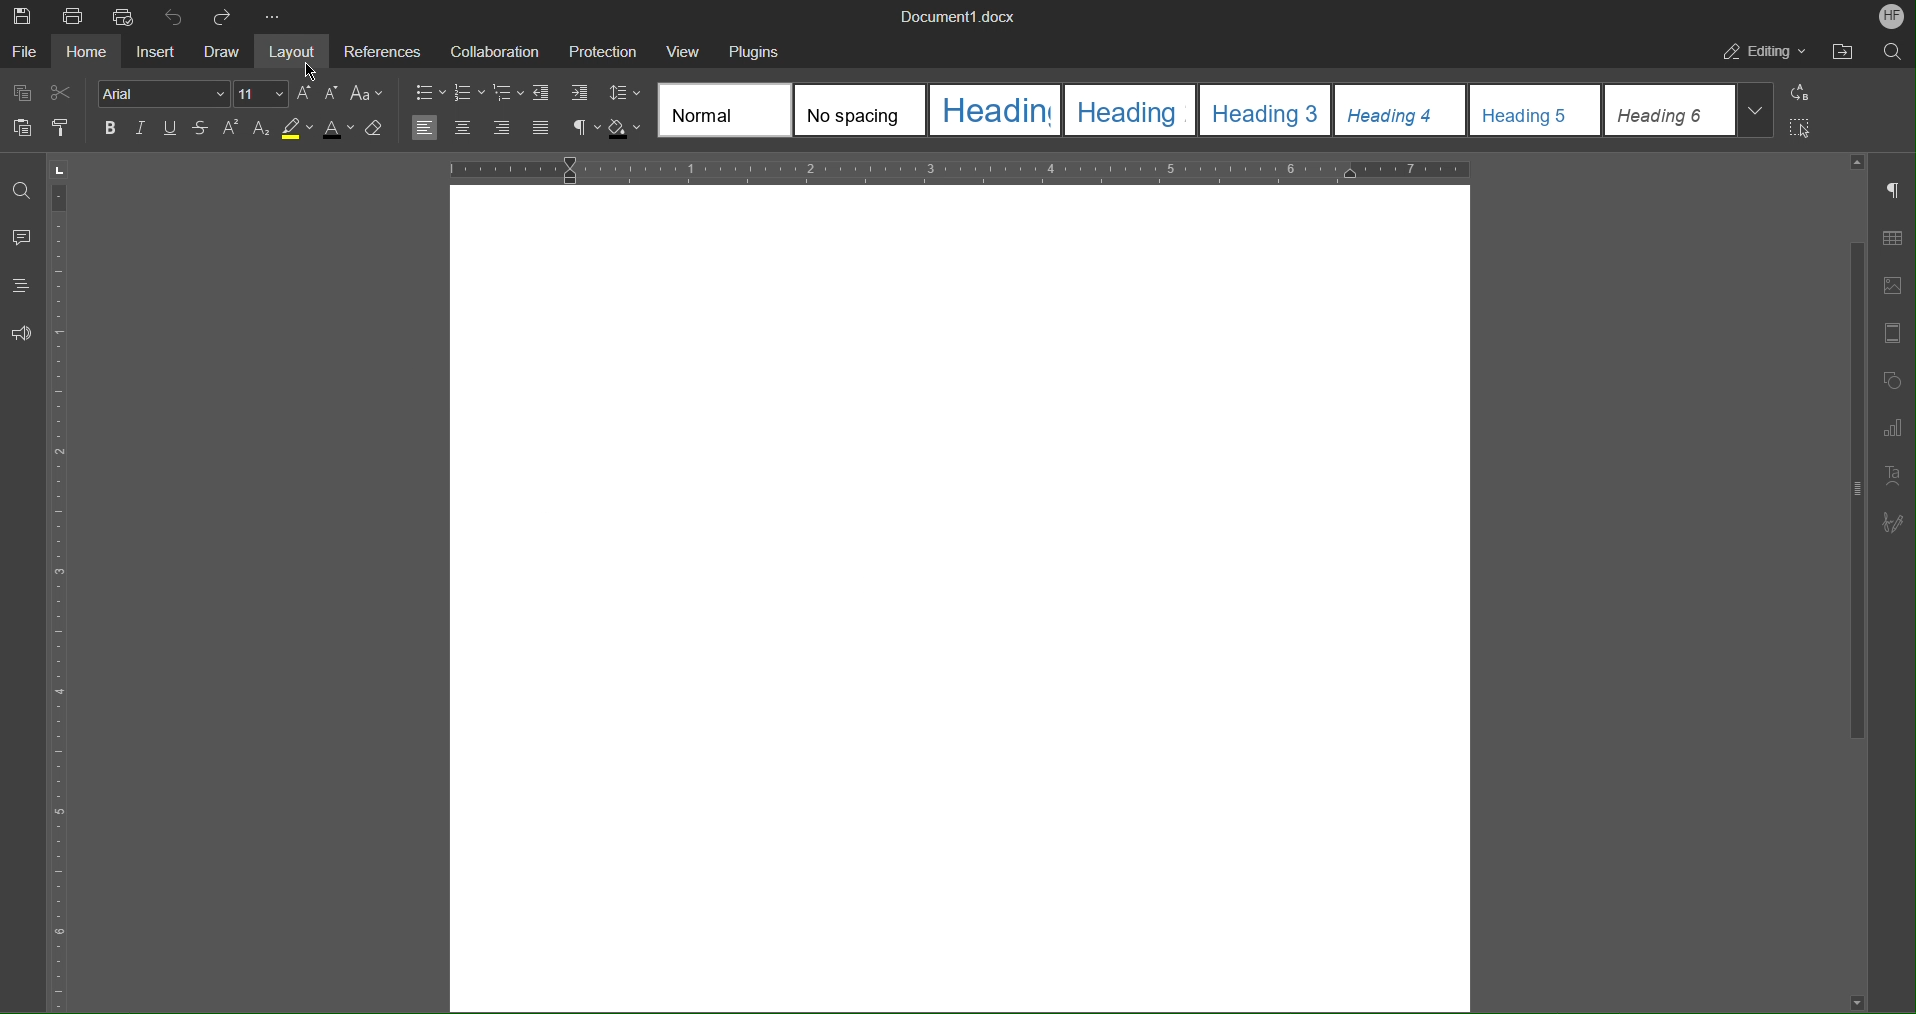 This screenshot has width=1916, height=1014. What do you see at coordinates (686, 51) in the screenshot?
I see `View` at bounding box center [686, 51].